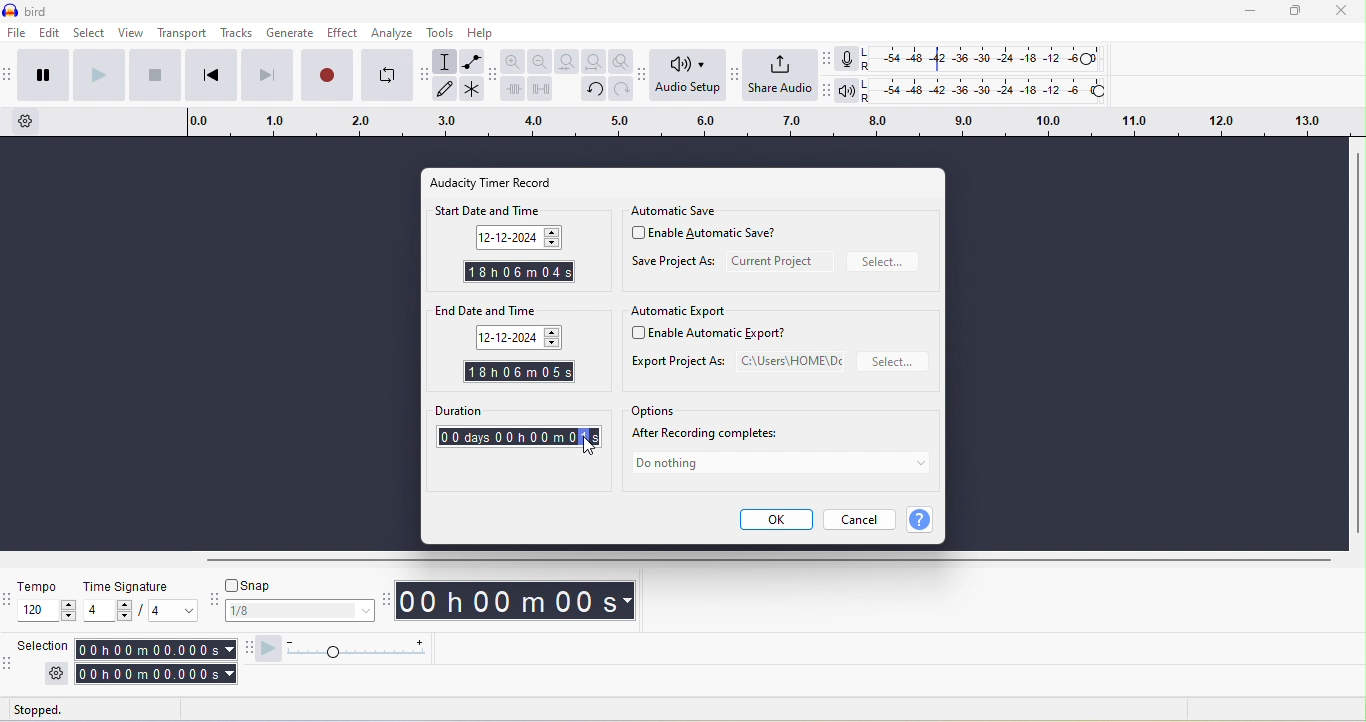 This screenshot has width=1366, height=722. Describe the element at coordinates (266, 75) in the screenshot. I see `skip to end` at that location.